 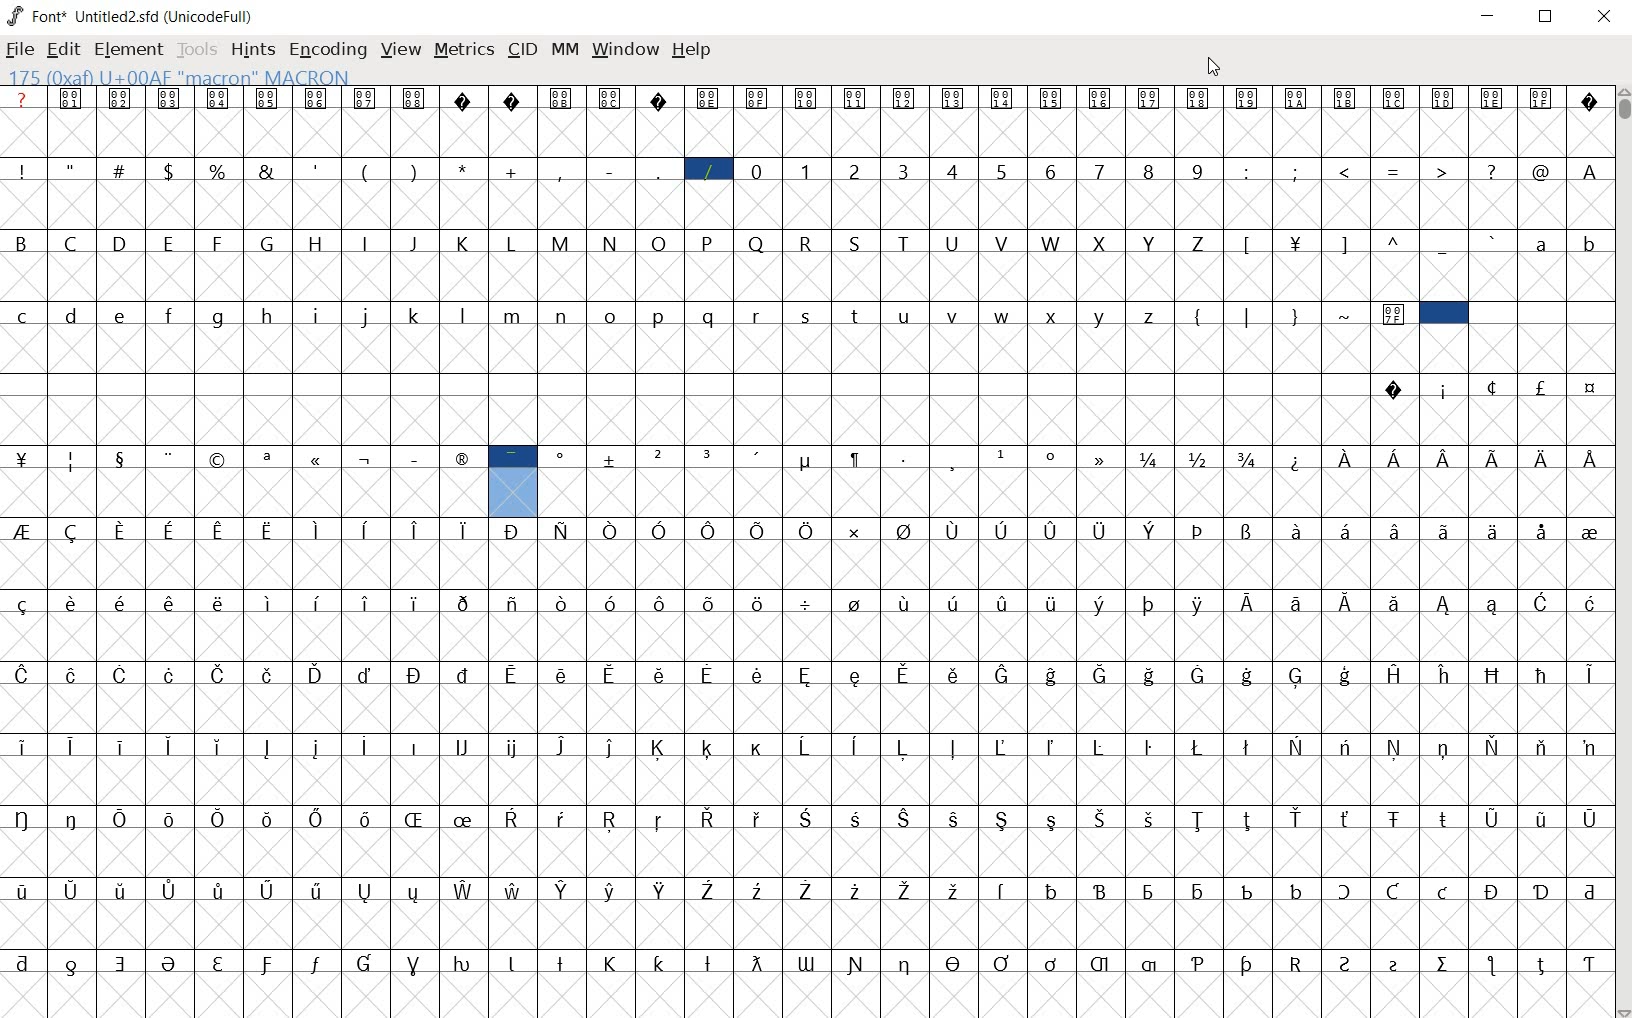 What do you see at coordinates (854, 553) in the screenshot?
I see `Latin extended characters` at bounding box center [854, 553].